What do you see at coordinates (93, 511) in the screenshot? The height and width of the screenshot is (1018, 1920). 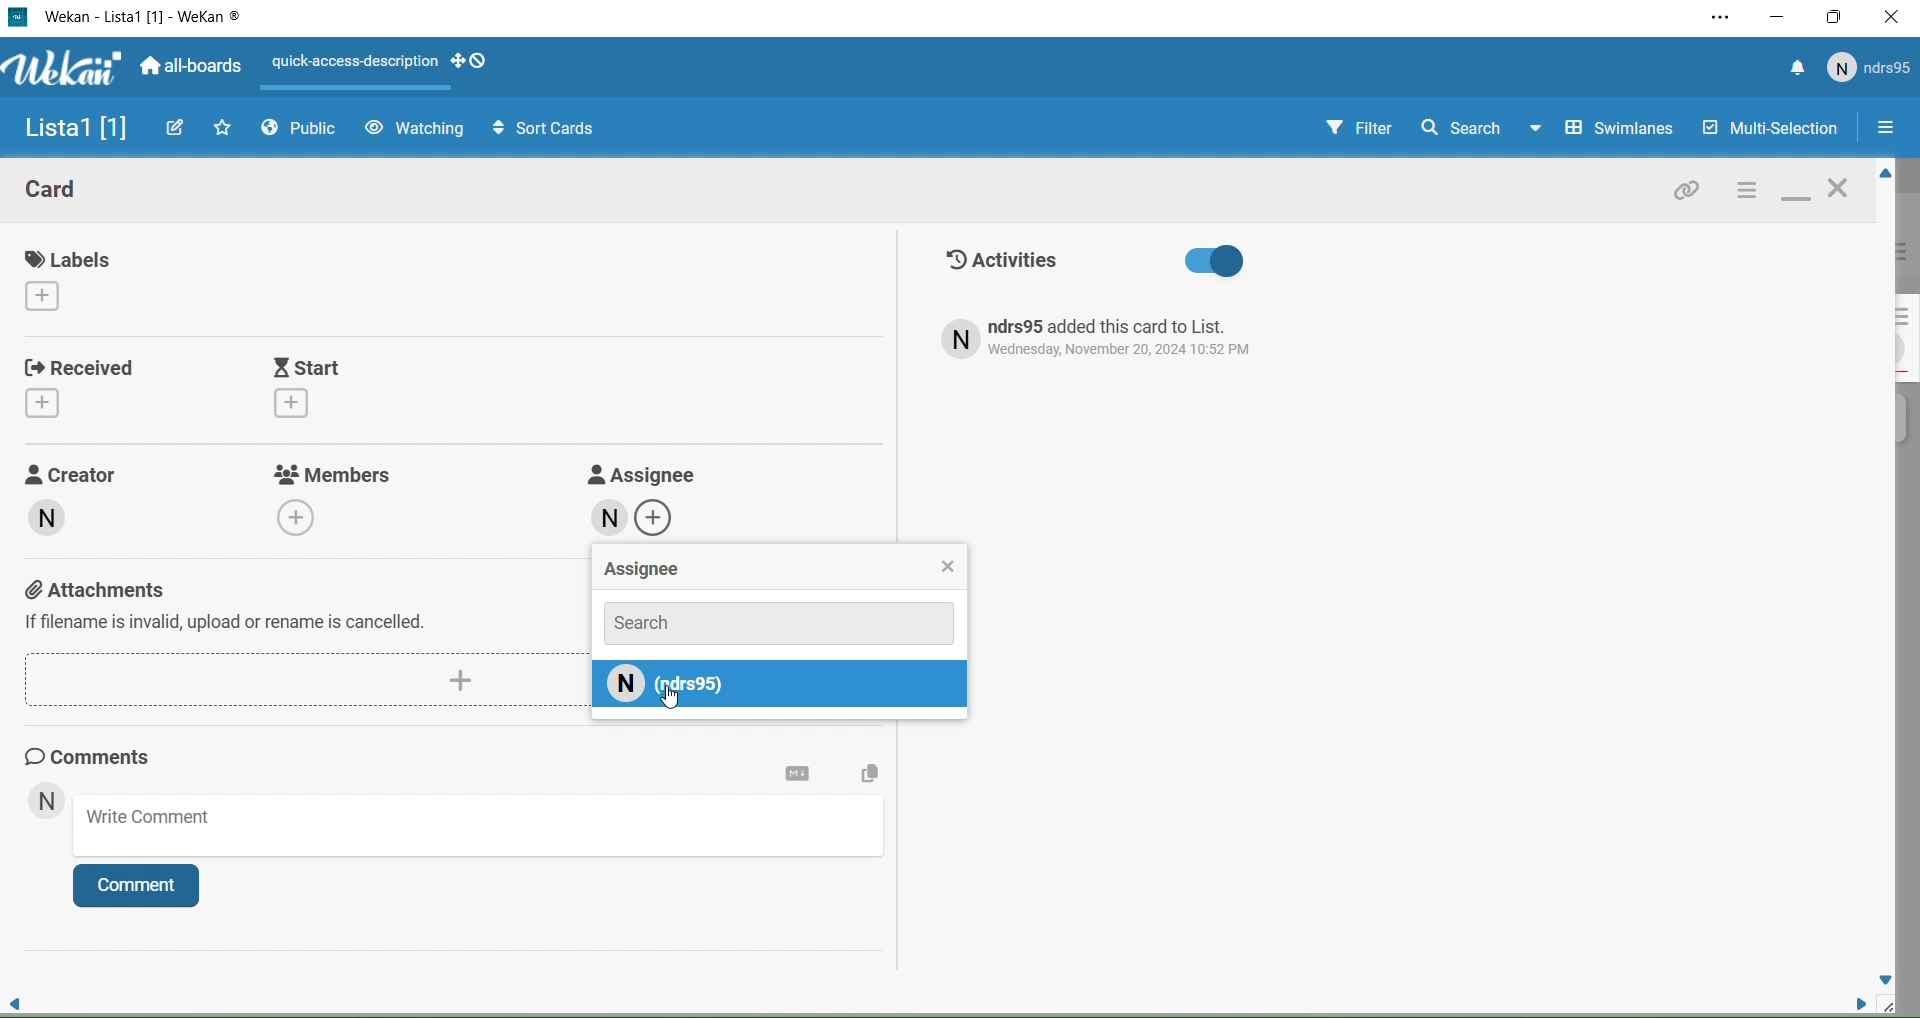 I see `Creator` at bounding box center [93, 511].